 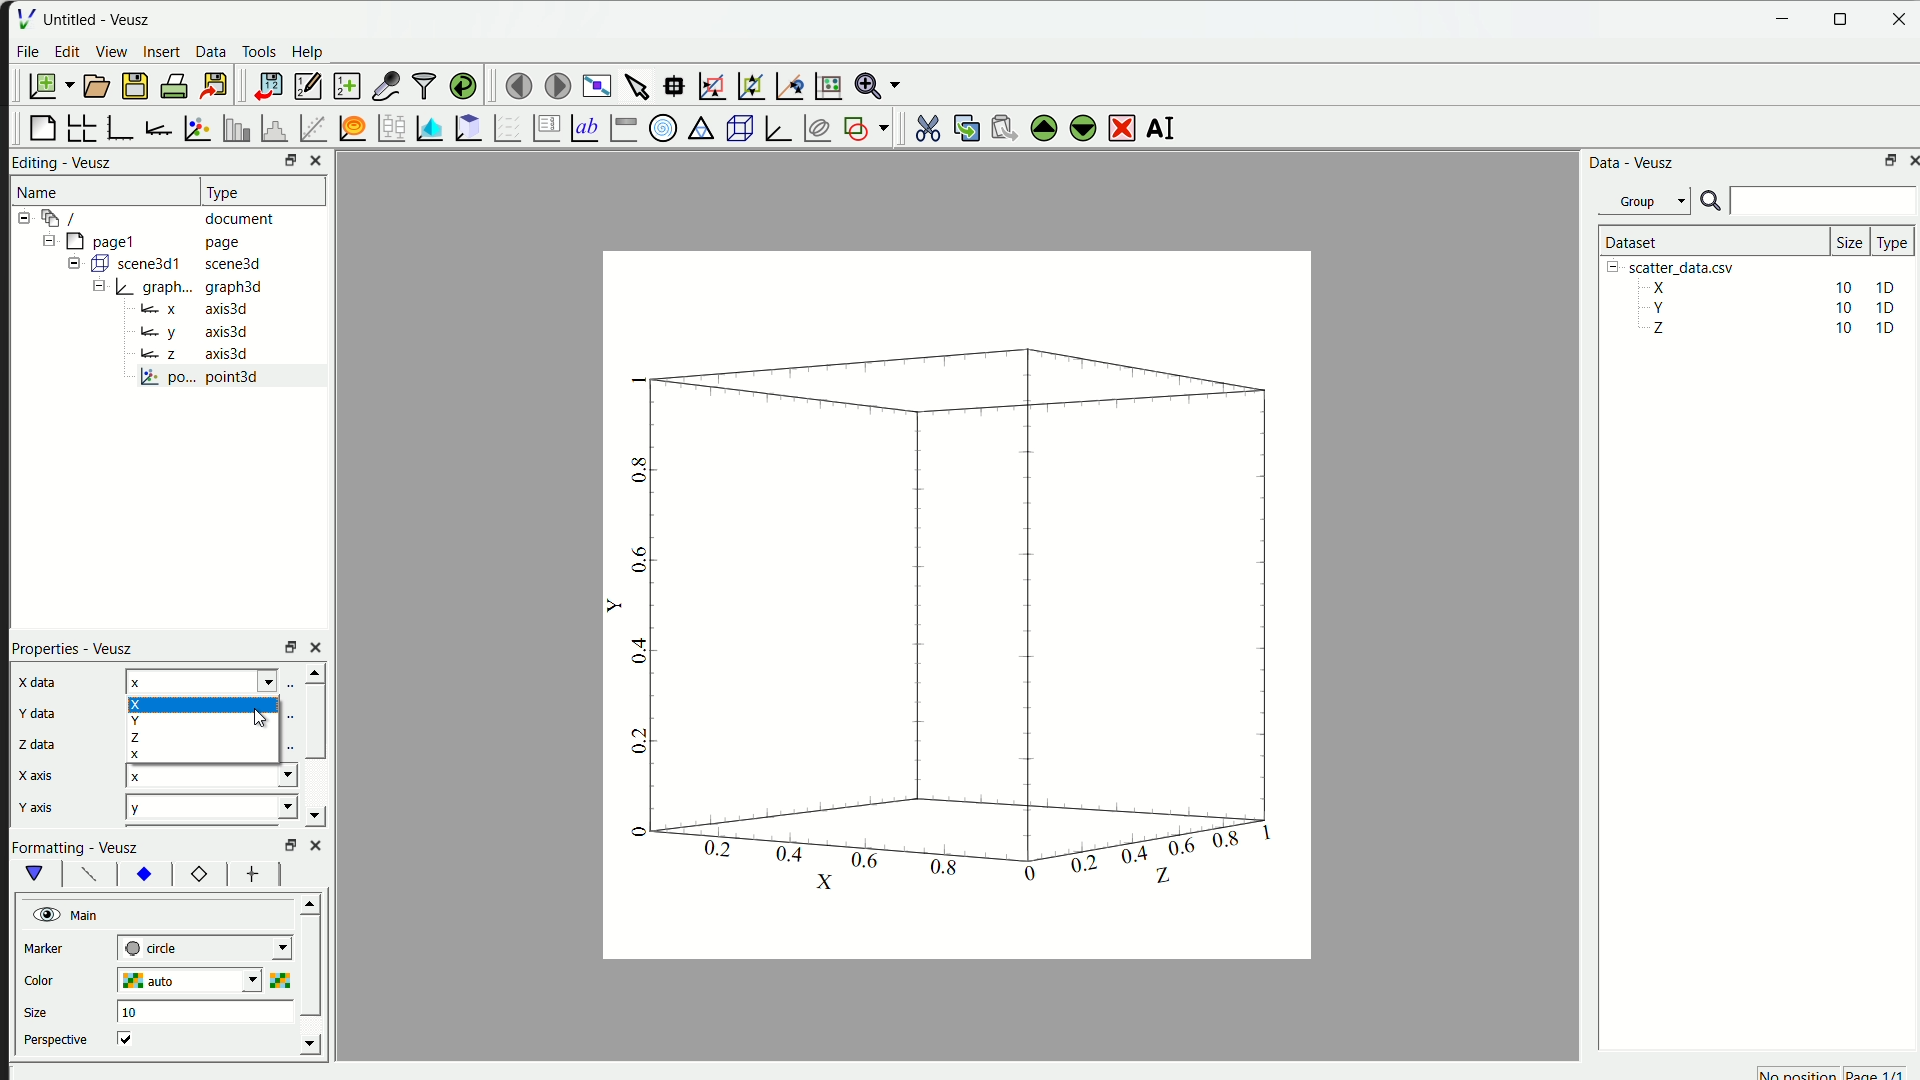 What do you see at coordinates (997, 128) in the screenshot?
I see `paste the widget from the clipboard` at bounding box center [997, 128].